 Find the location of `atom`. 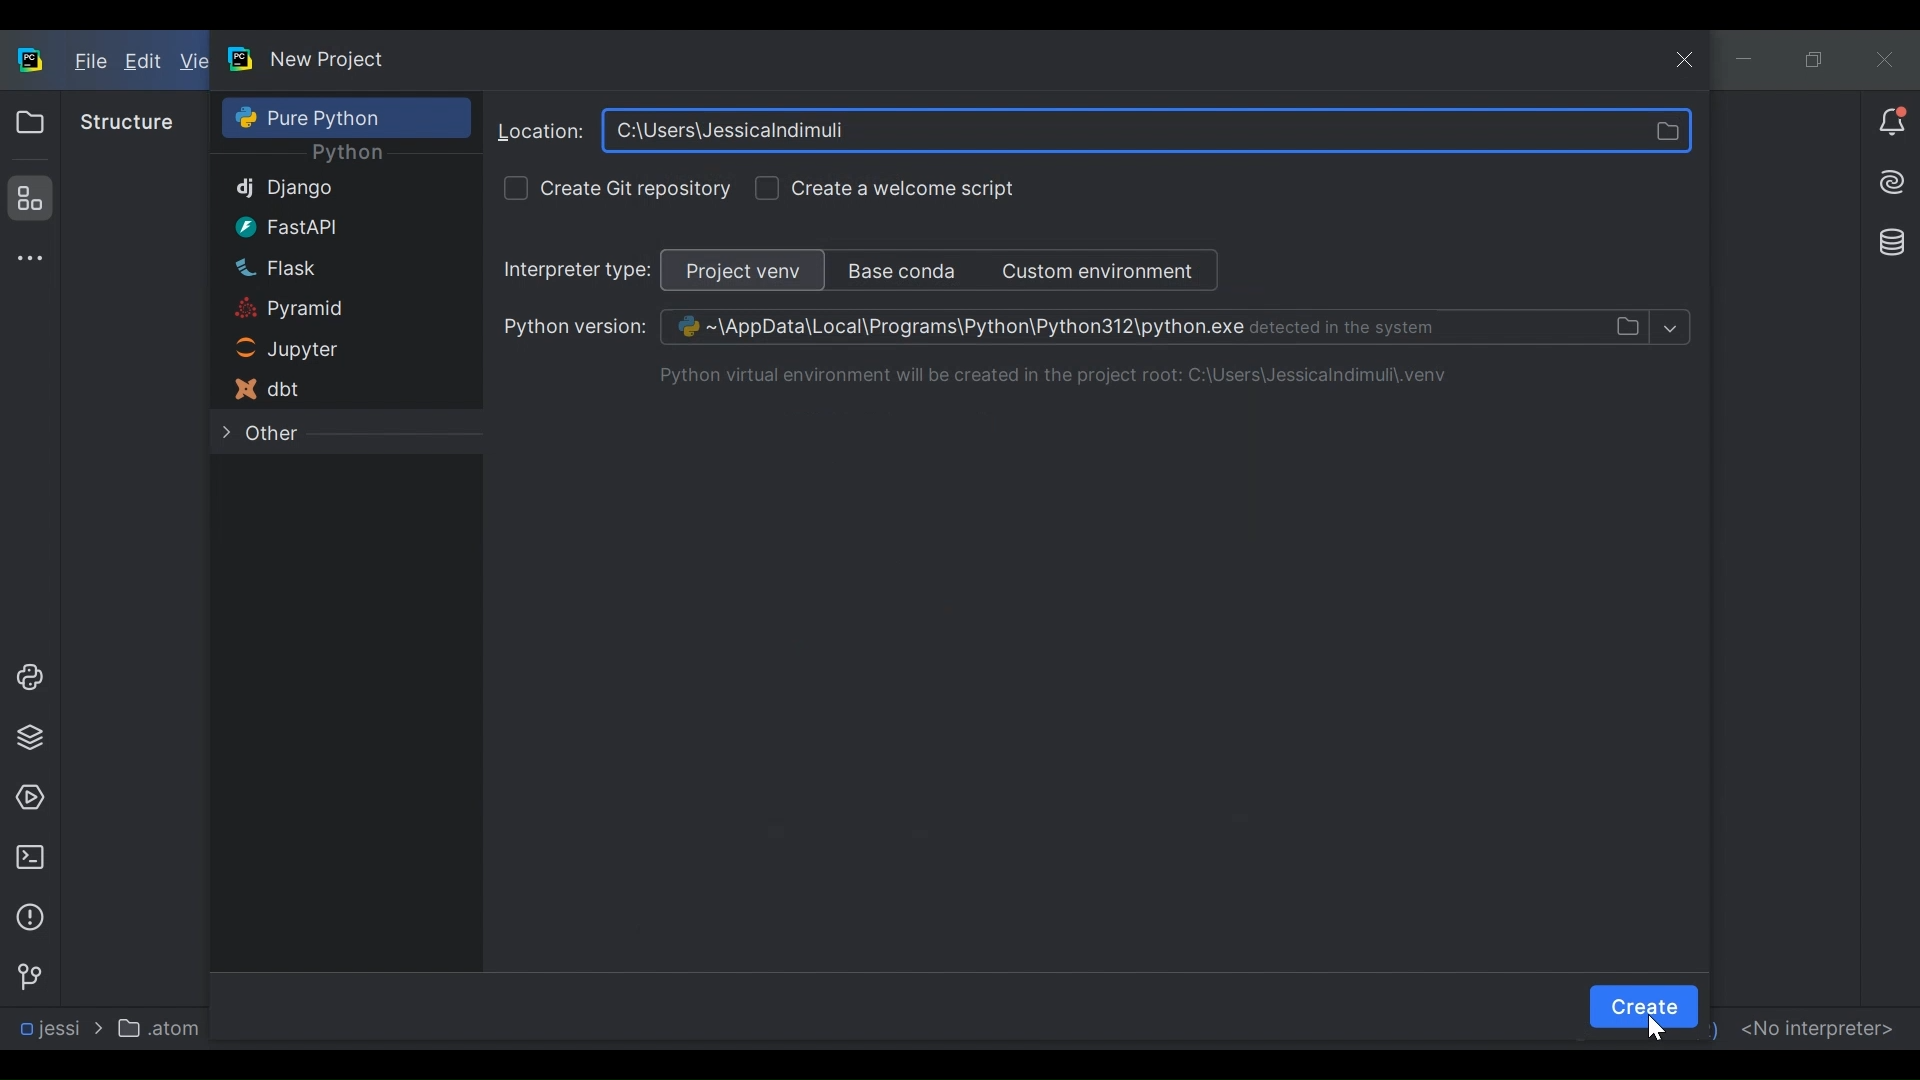

atom is located at coordinates (164, 1027).